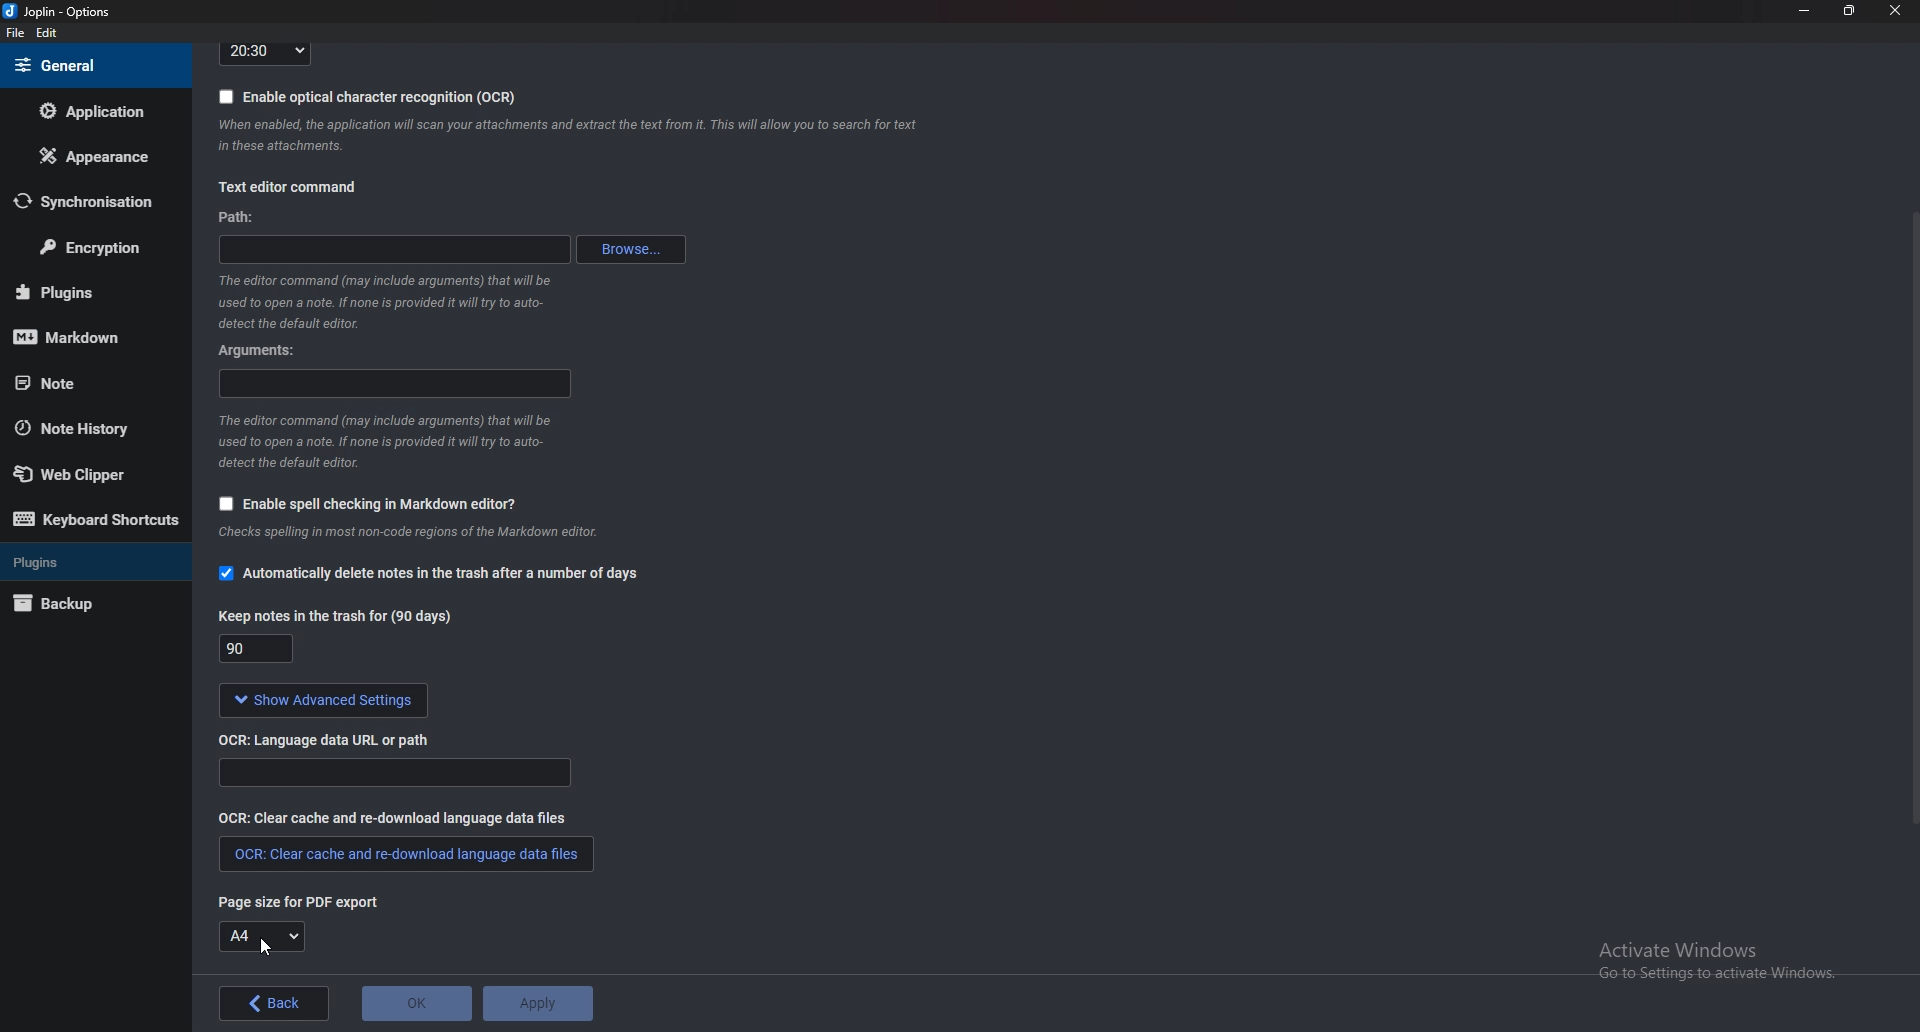 The height and width of the screenshot is (1032, 1920). What do you see at coordinates (86, 292) in the screenshot?
I see `plugins` at bounding box center [86, 292].